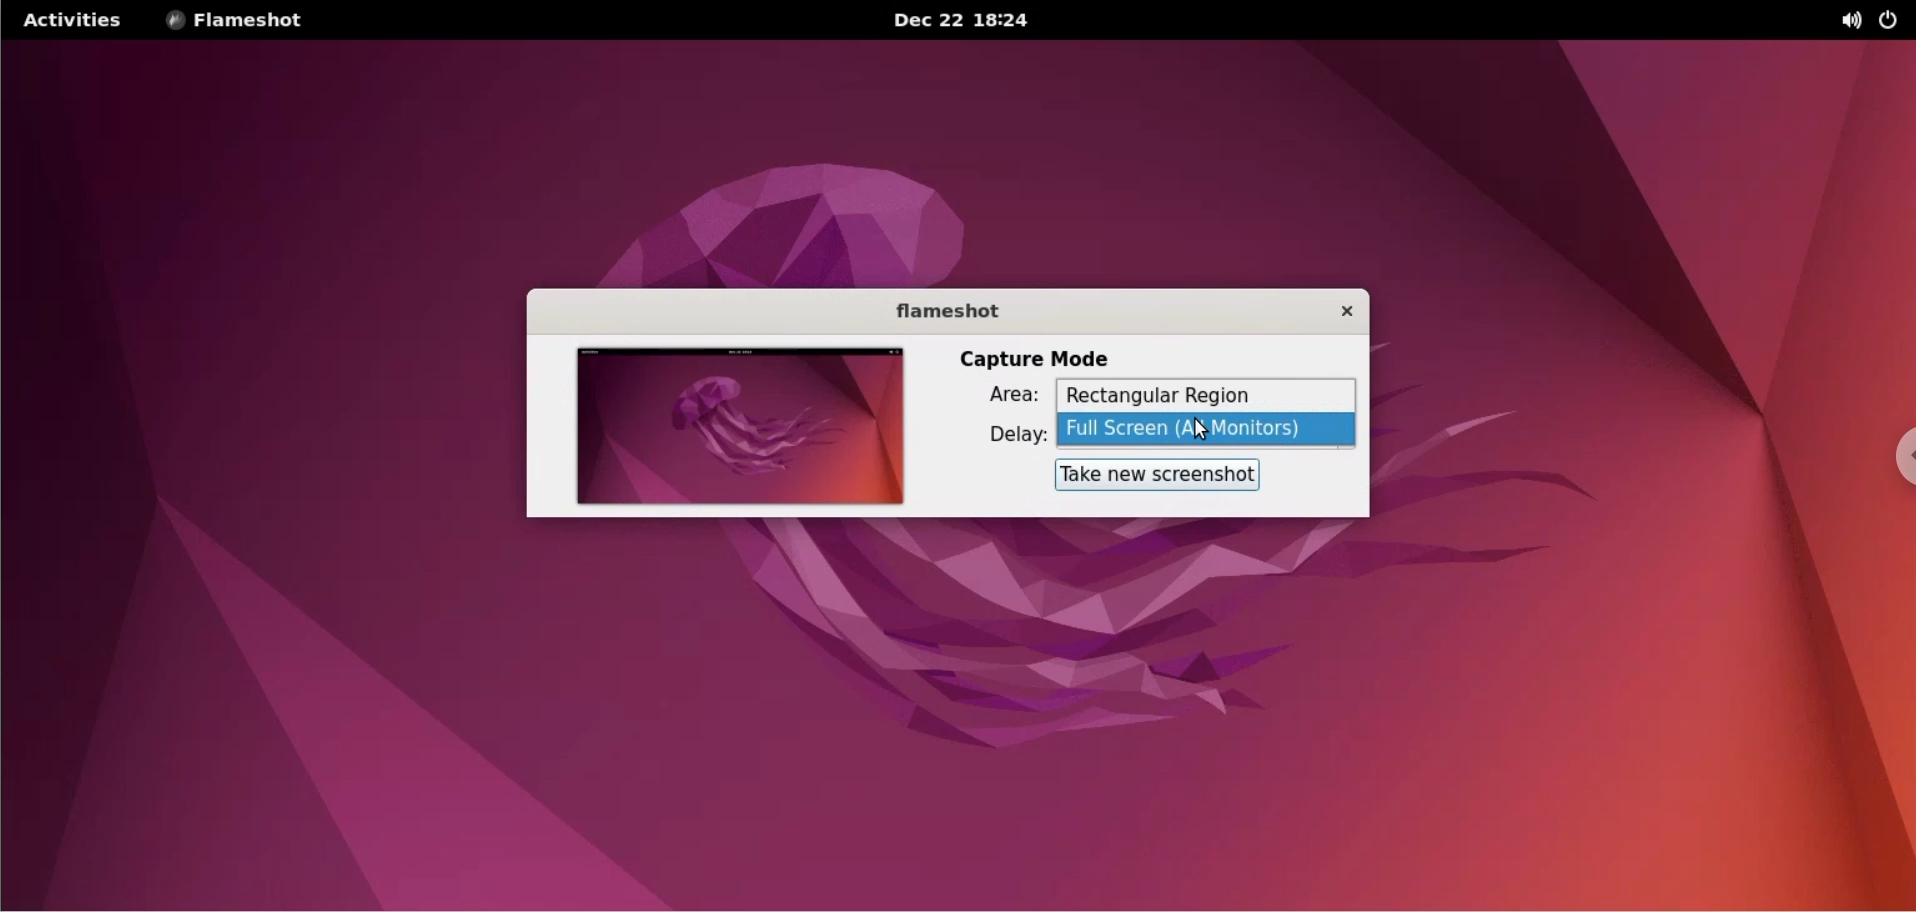 The width and height of the screenshot is (1916, 912). Describe the element at coordinates (1210, 434) in the screenshot. I see `cursor` at that location.